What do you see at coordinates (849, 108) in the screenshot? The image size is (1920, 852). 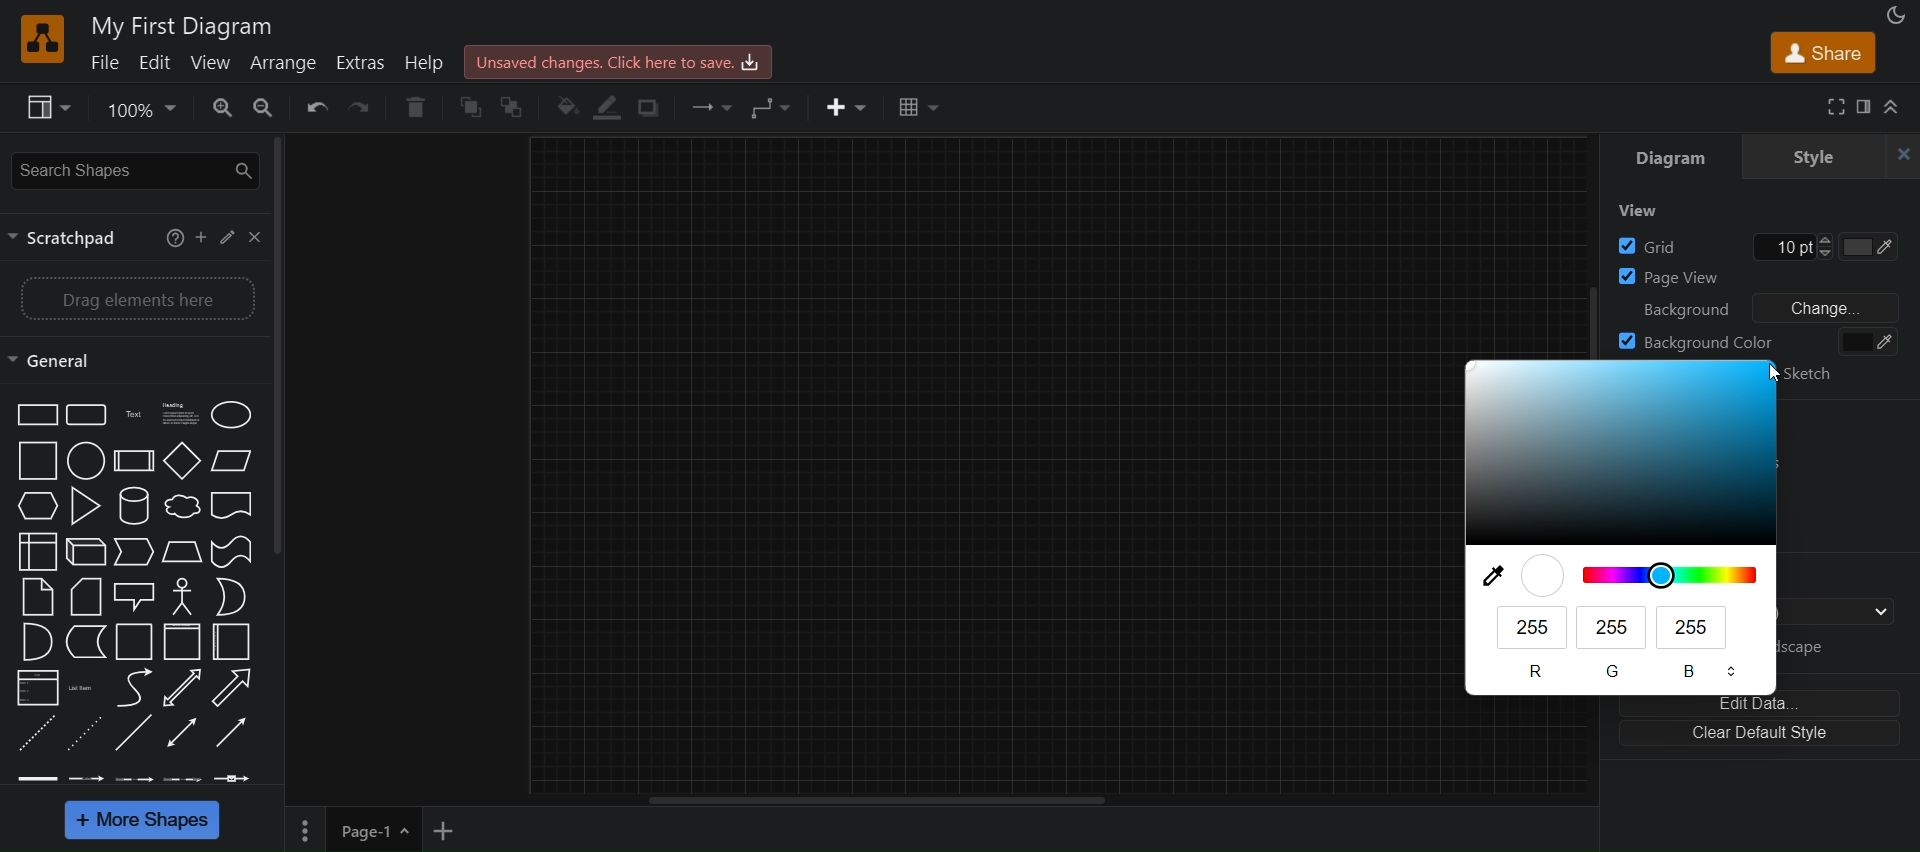 I see `inser` at bounding box center [849, 108].